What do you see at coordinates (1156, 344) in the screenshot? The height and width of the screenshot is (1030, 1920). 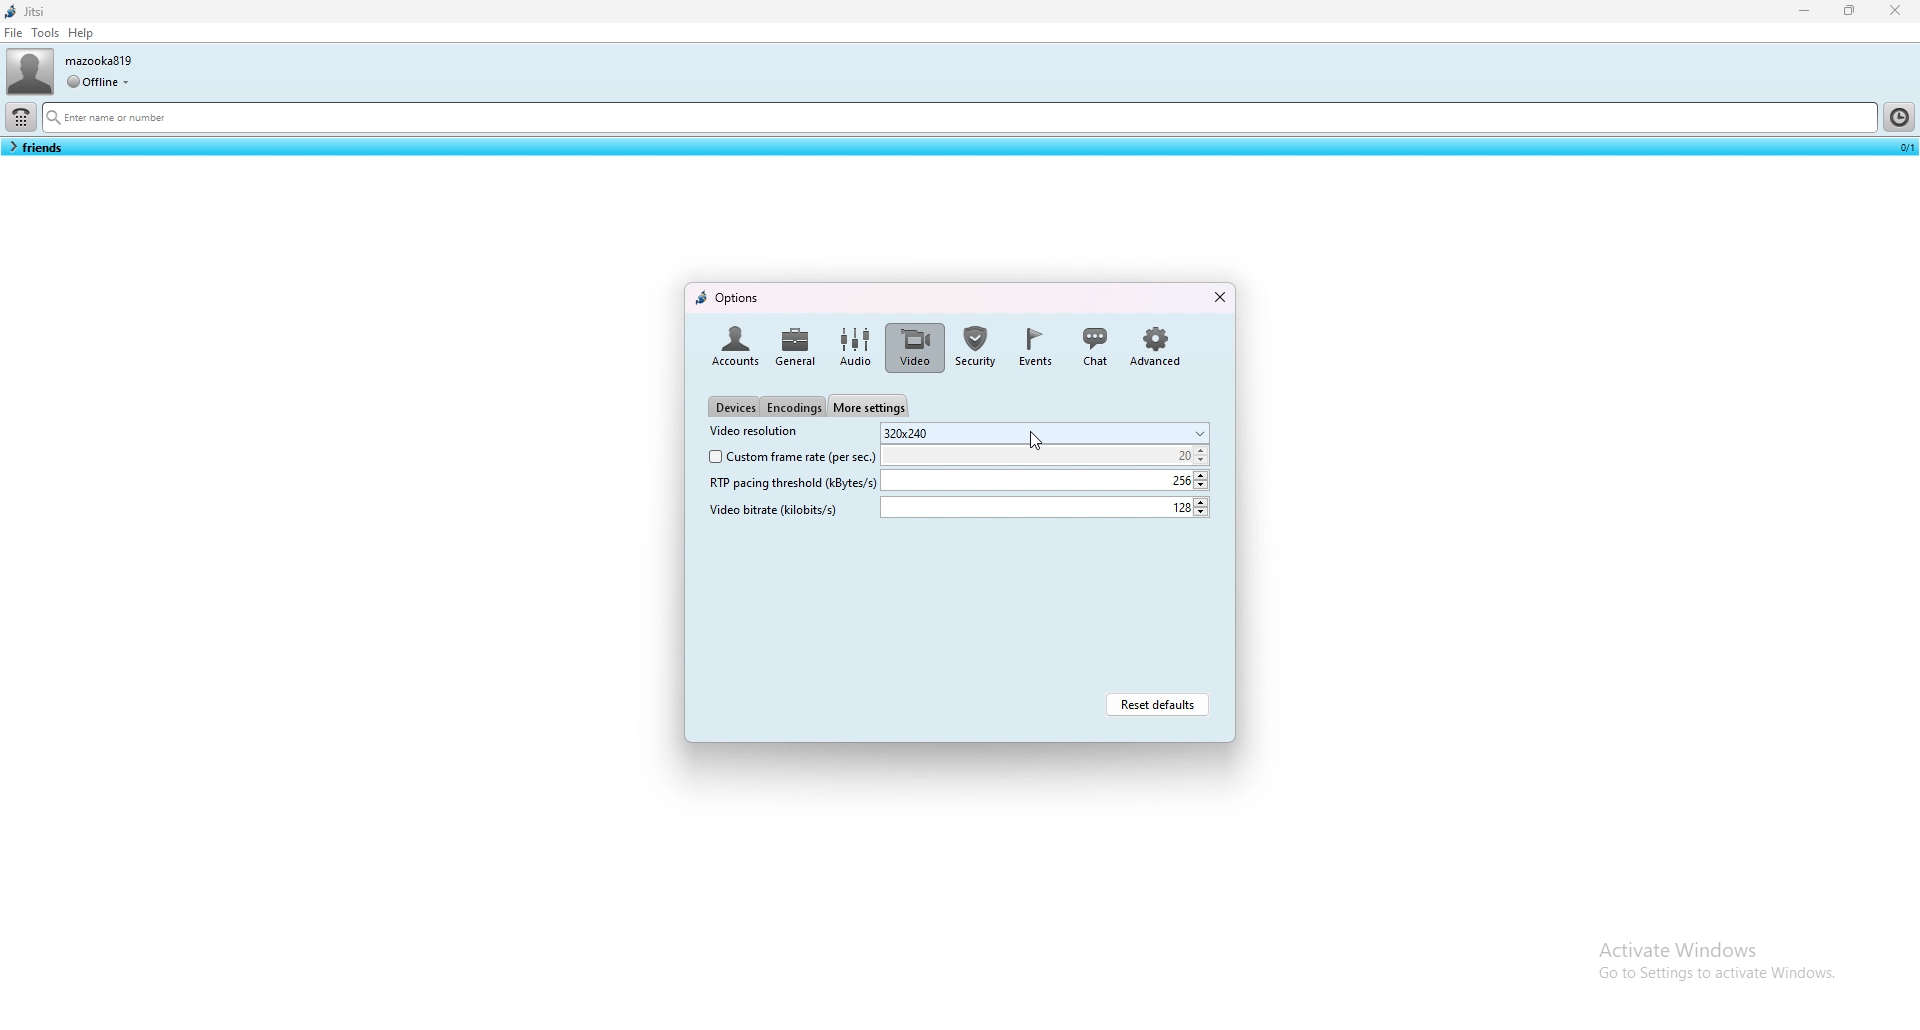 I see `Advanced` at bounding box center [1156, 344].